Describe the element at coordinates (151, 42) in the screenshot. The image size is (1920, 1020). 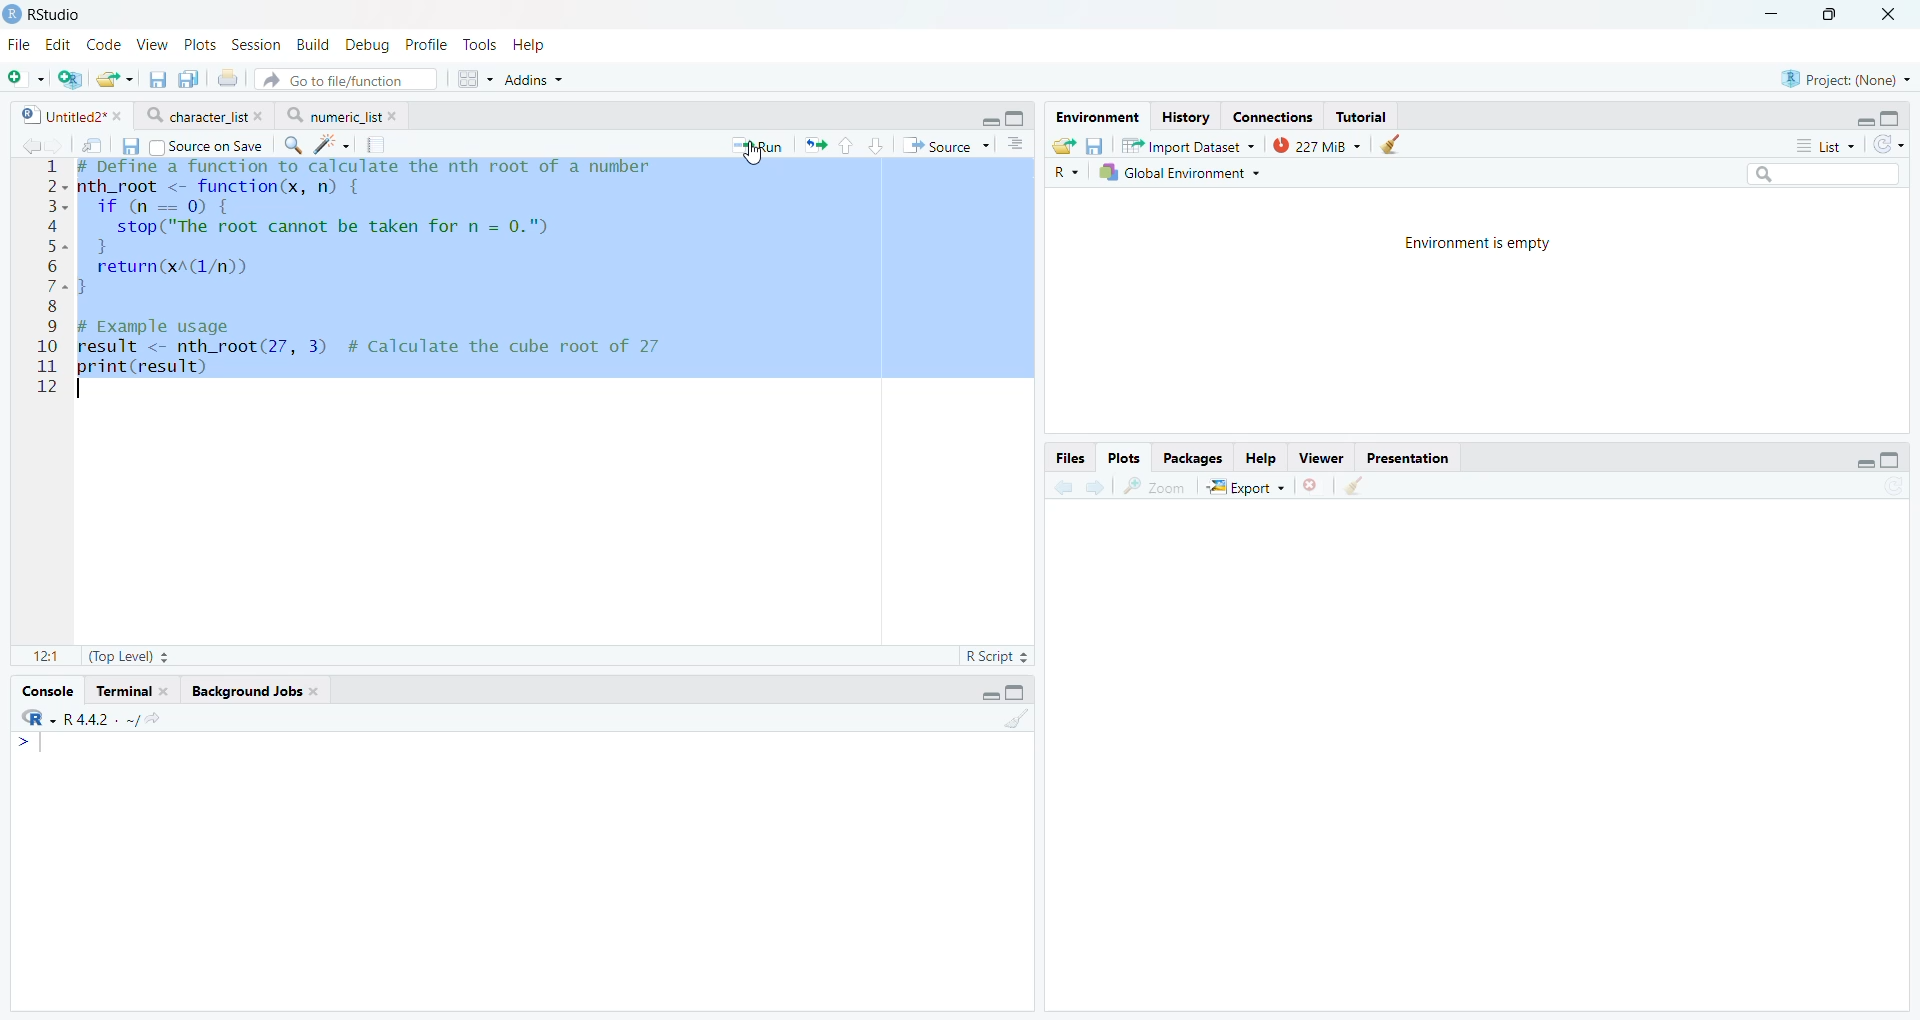
I see `View` at that location.